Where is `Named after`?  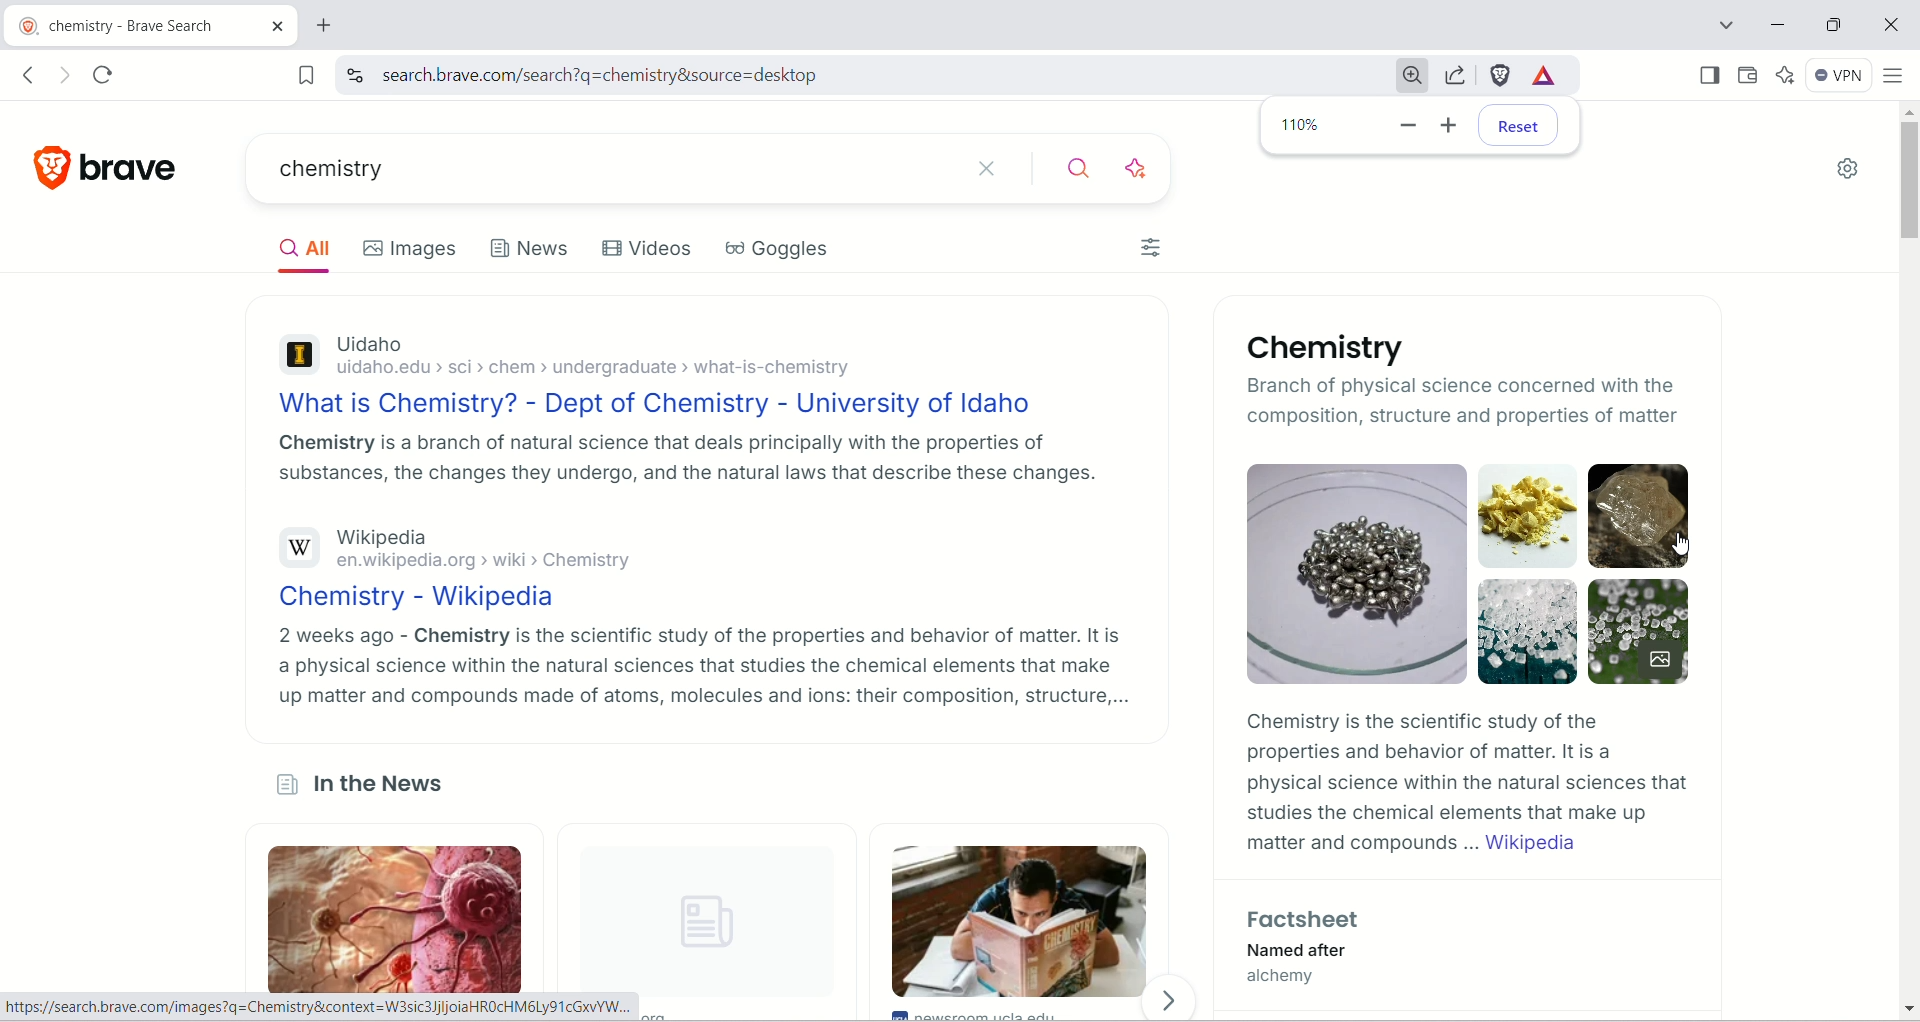 Named after is located at coordinates (1298, 948).